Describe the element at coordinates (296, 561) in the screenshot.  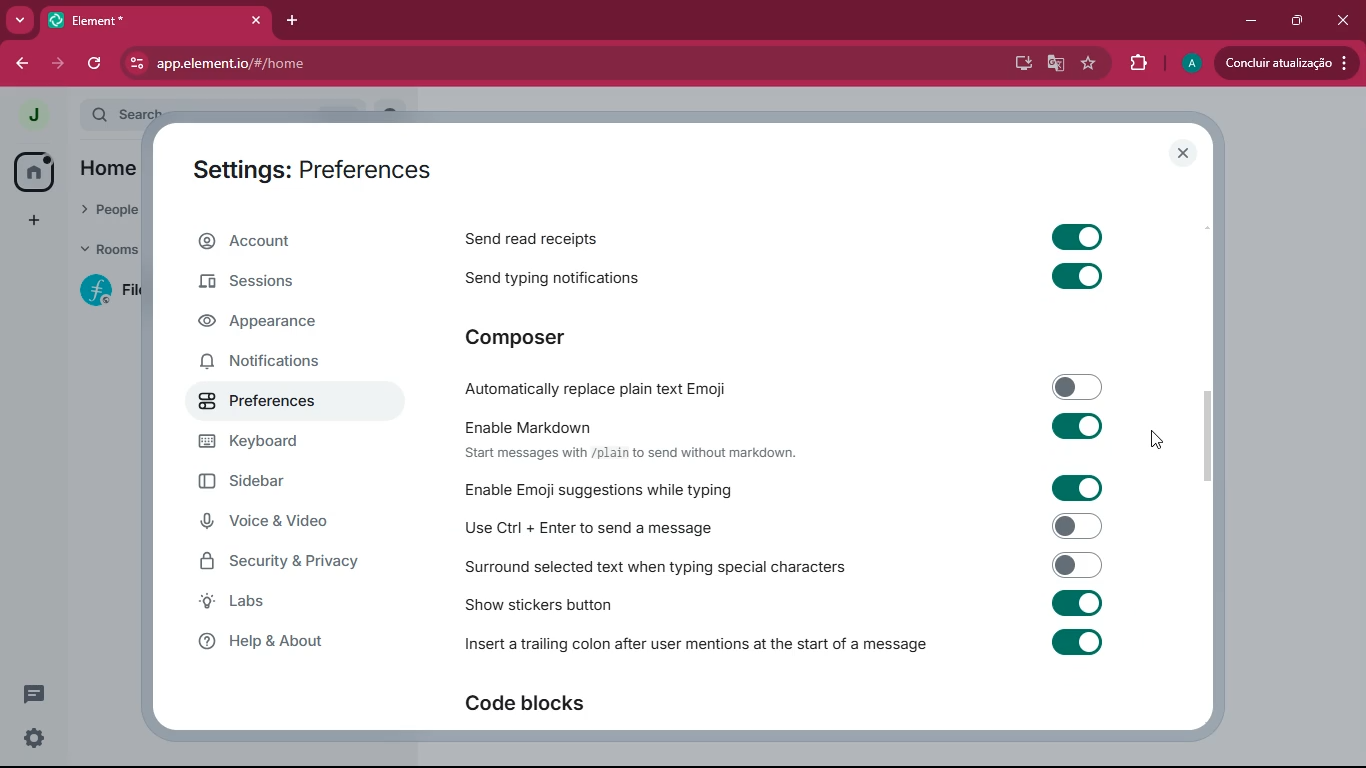
I see `security` at that location.